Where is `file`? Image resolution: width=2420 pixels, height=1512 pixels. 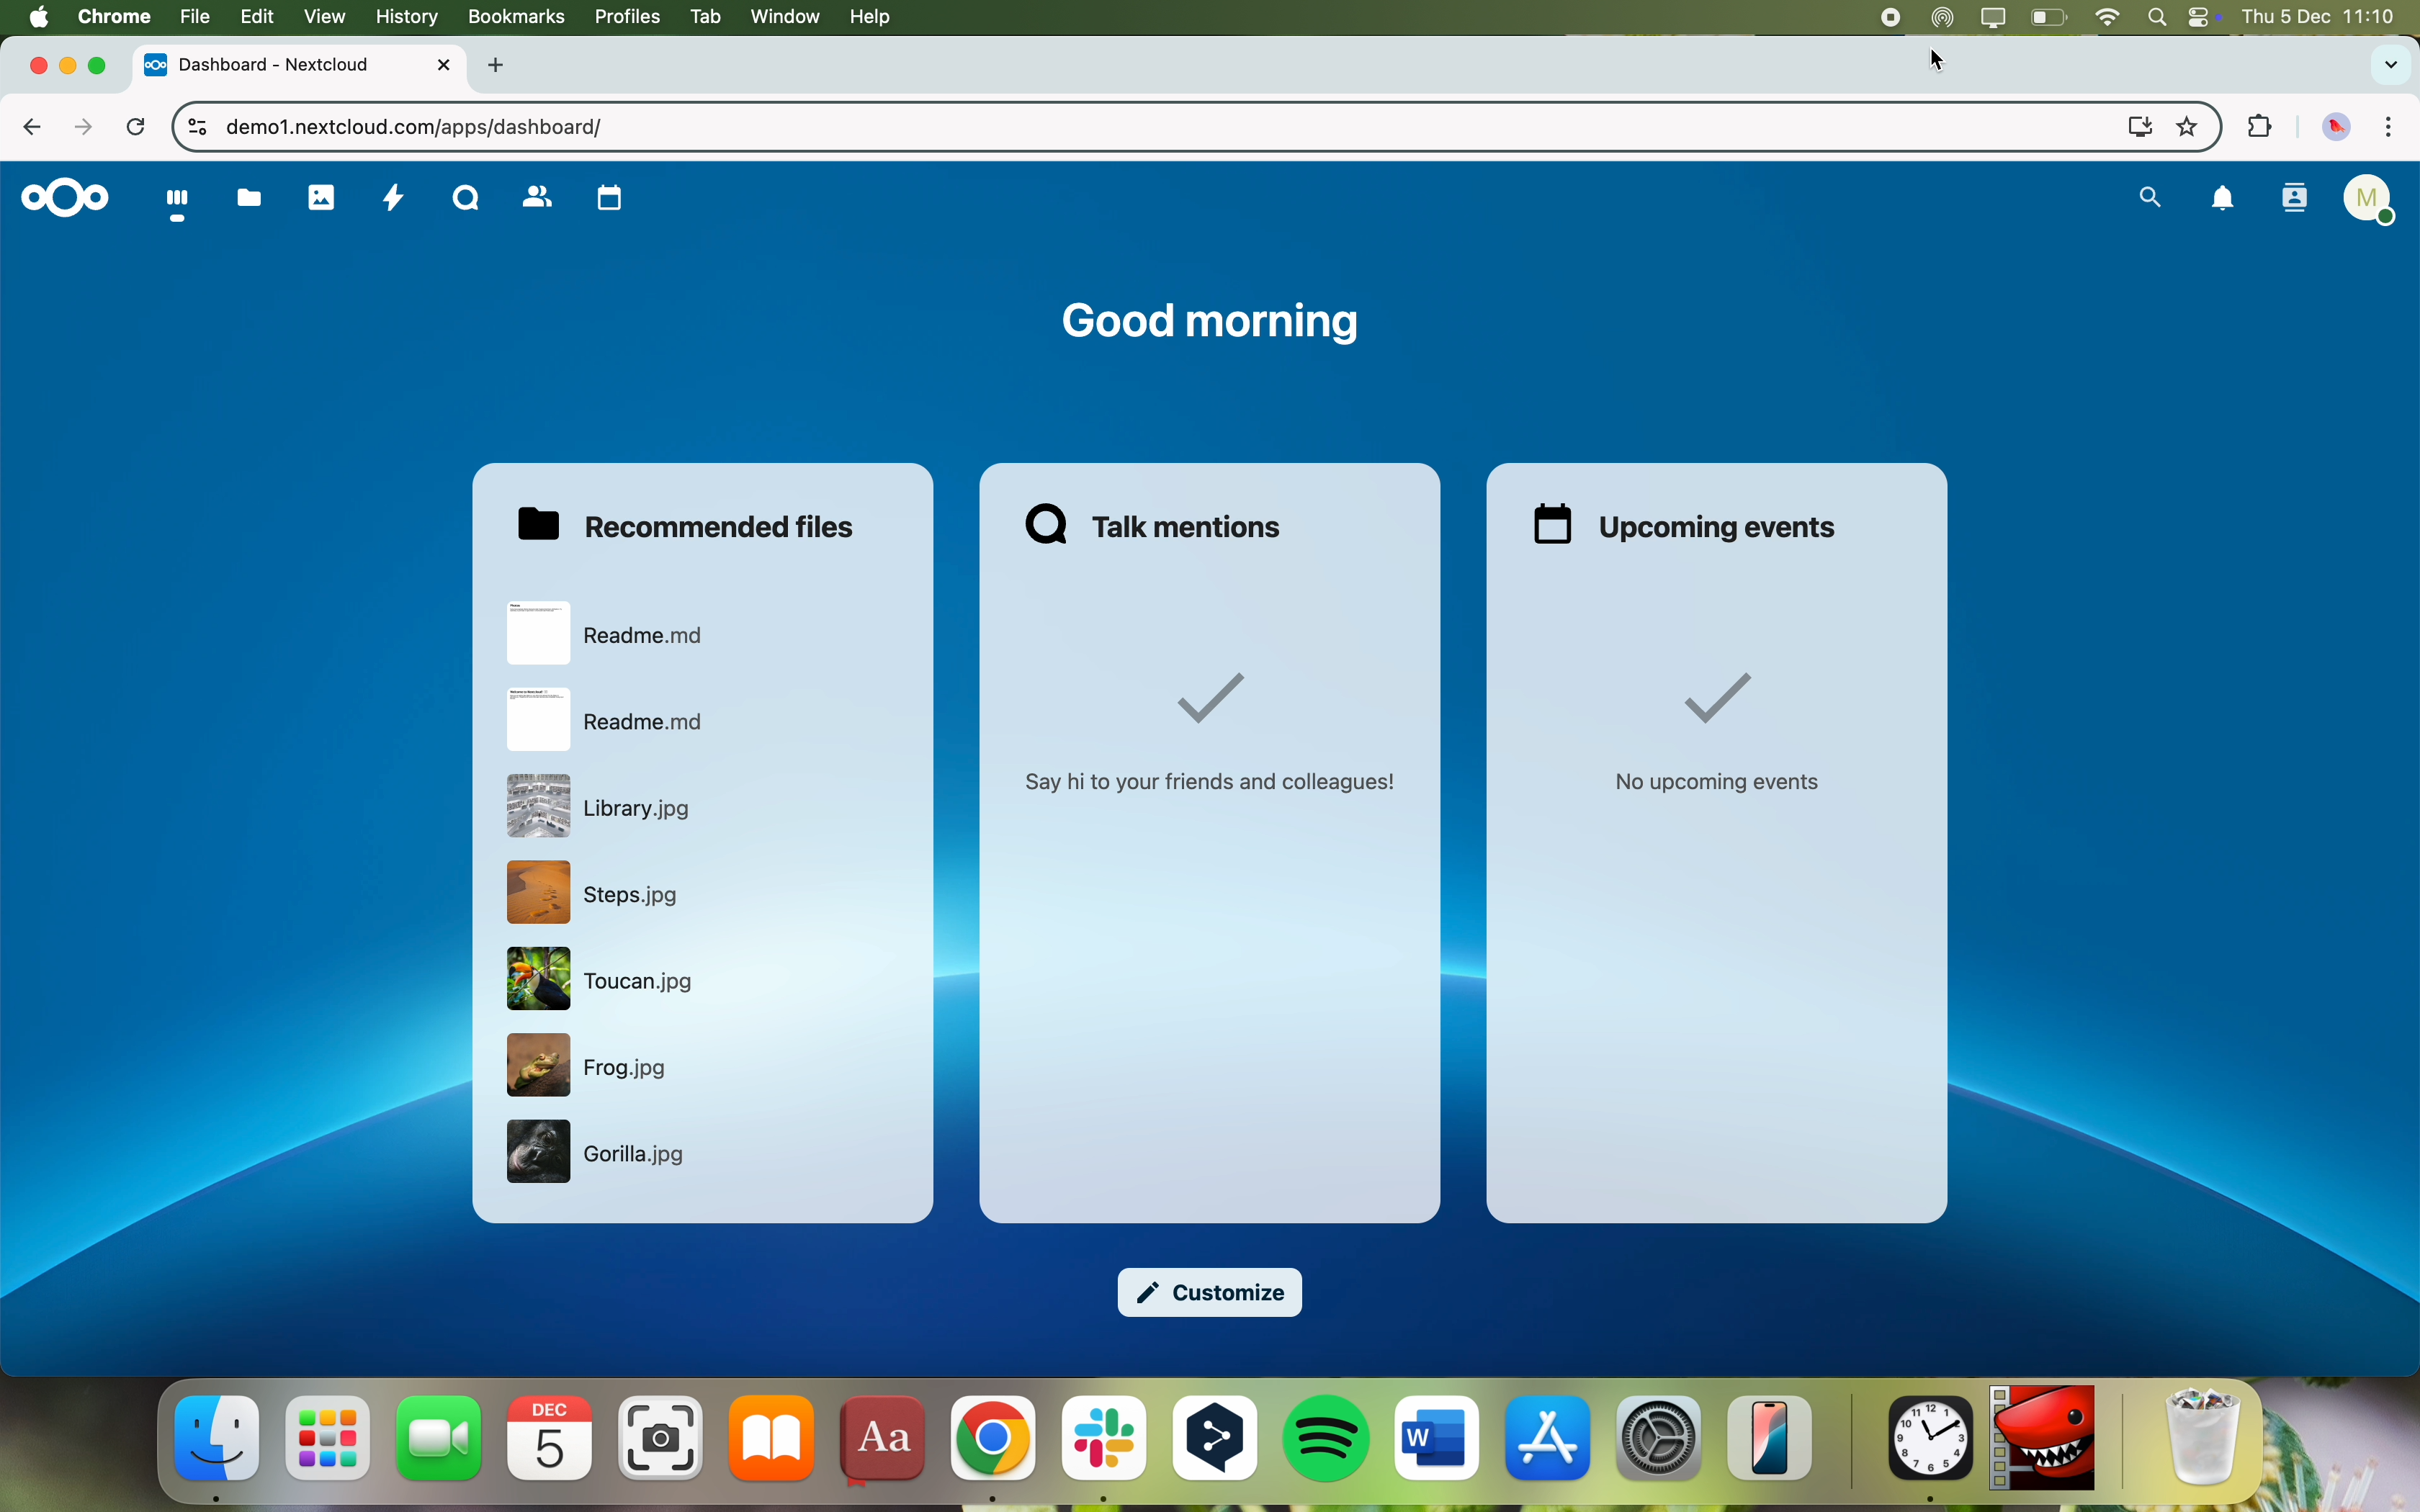
file is located at coordinates (597, 892).